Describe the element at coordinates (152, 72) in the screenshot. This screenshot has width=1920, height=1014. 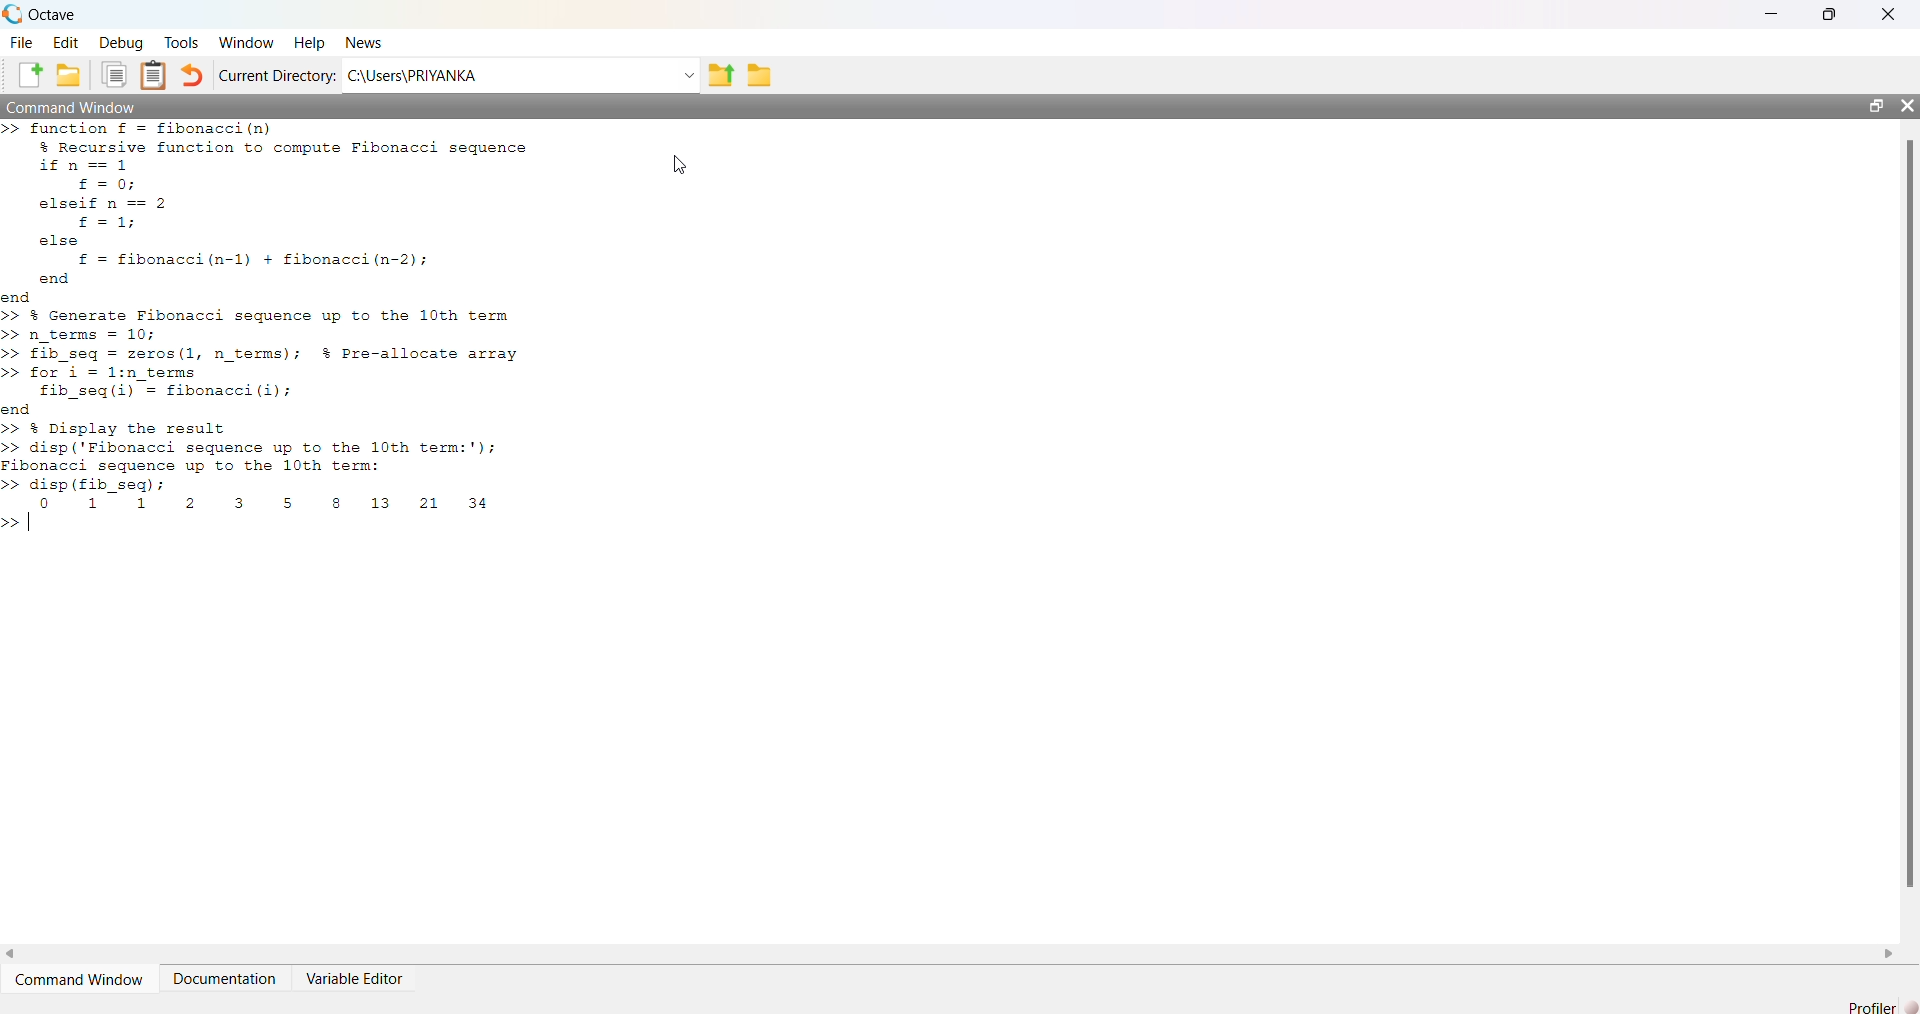
I see `notes` at that location.